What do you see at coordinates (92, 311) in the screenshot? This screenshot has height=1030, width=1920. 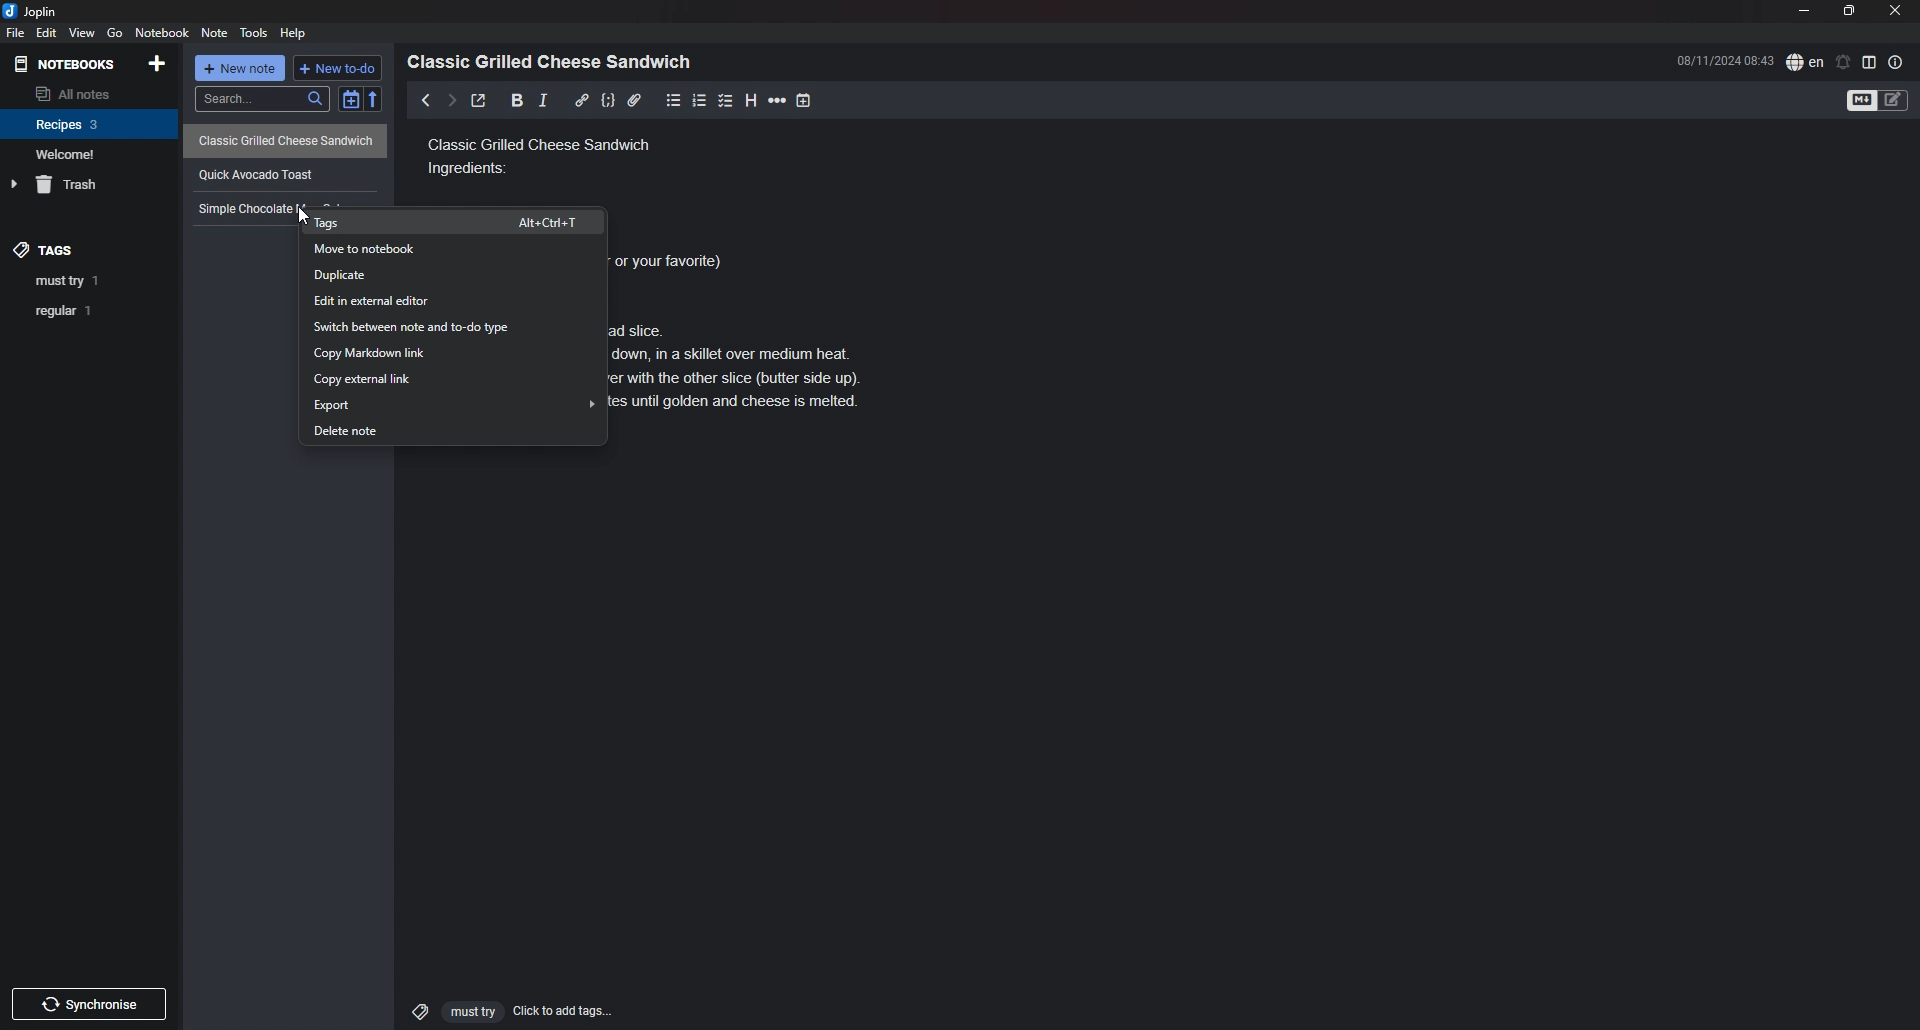 I see `tag` at bounding box center [92, 311].